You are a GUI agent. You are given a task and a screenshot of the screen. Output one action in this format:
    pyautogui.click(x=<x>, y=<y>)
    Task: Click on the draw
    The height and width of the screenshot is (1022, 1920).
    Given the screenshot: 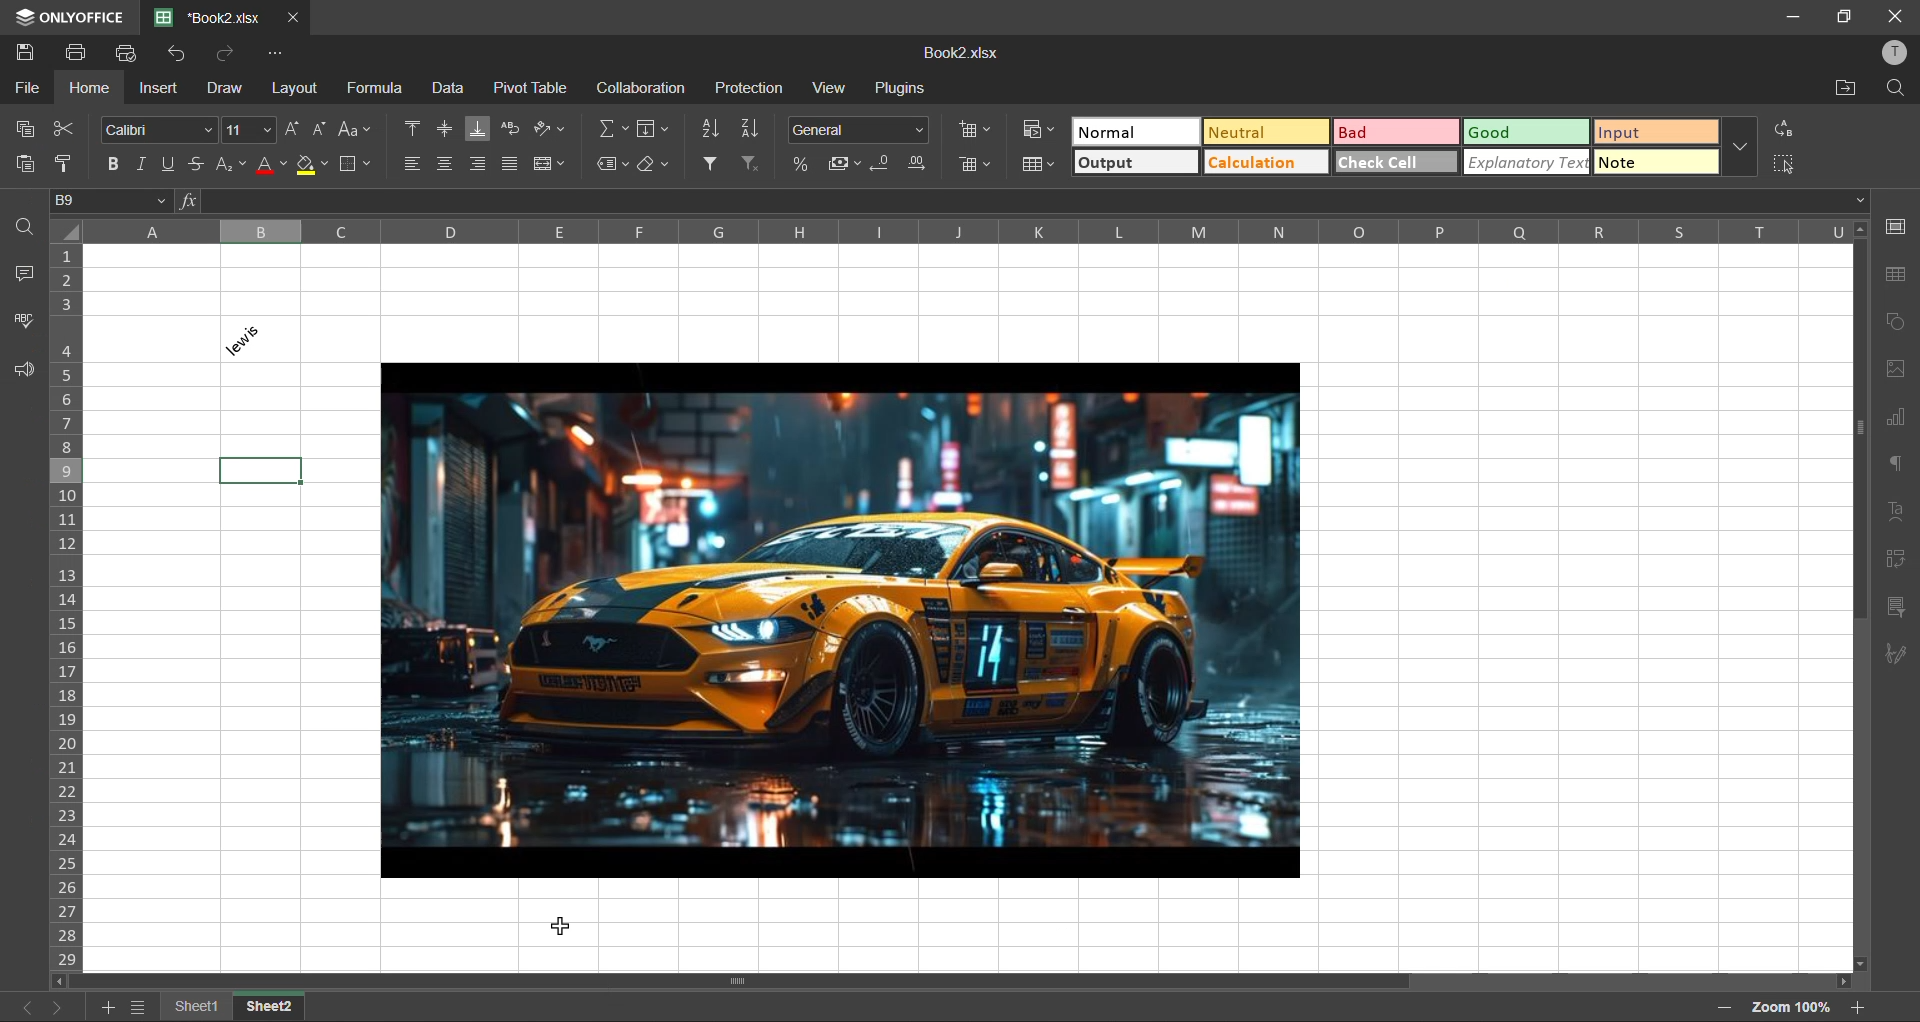 What is the action you would take?
    pyautogui.click(x=225, y=90)
    